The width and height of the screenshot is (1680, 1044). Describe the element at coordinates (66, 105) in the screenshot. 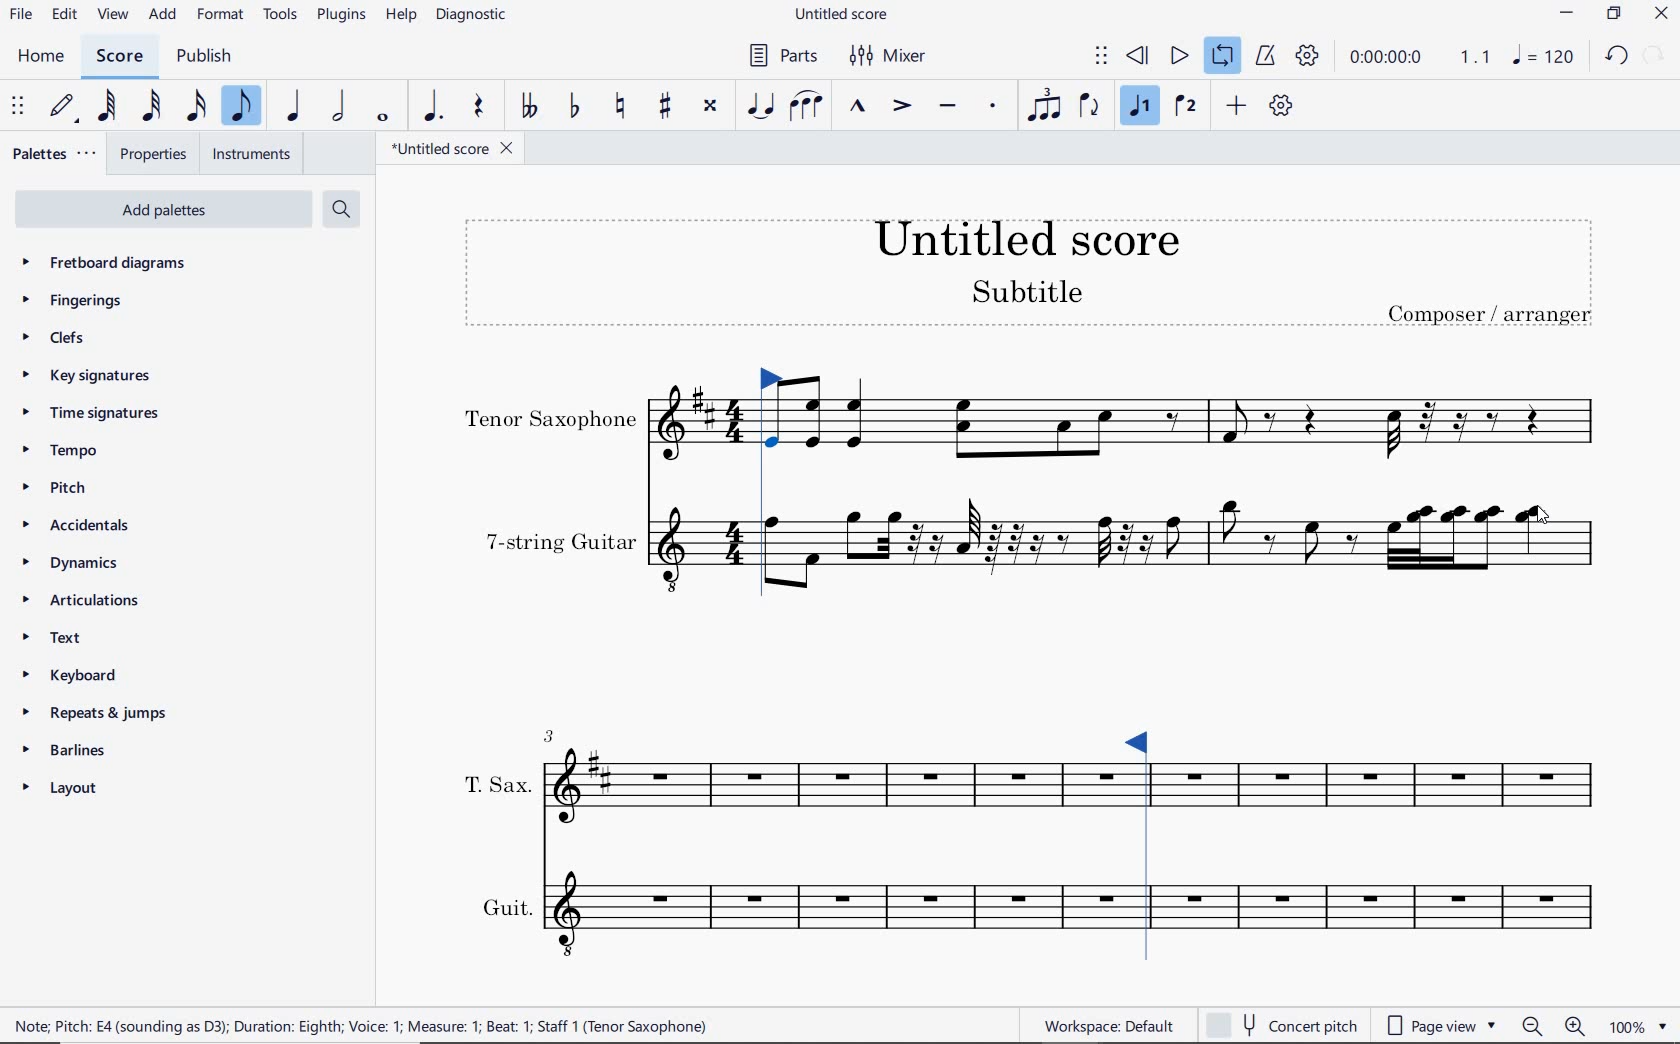

I see `DEFAULT (STEP TIME)` at that location.